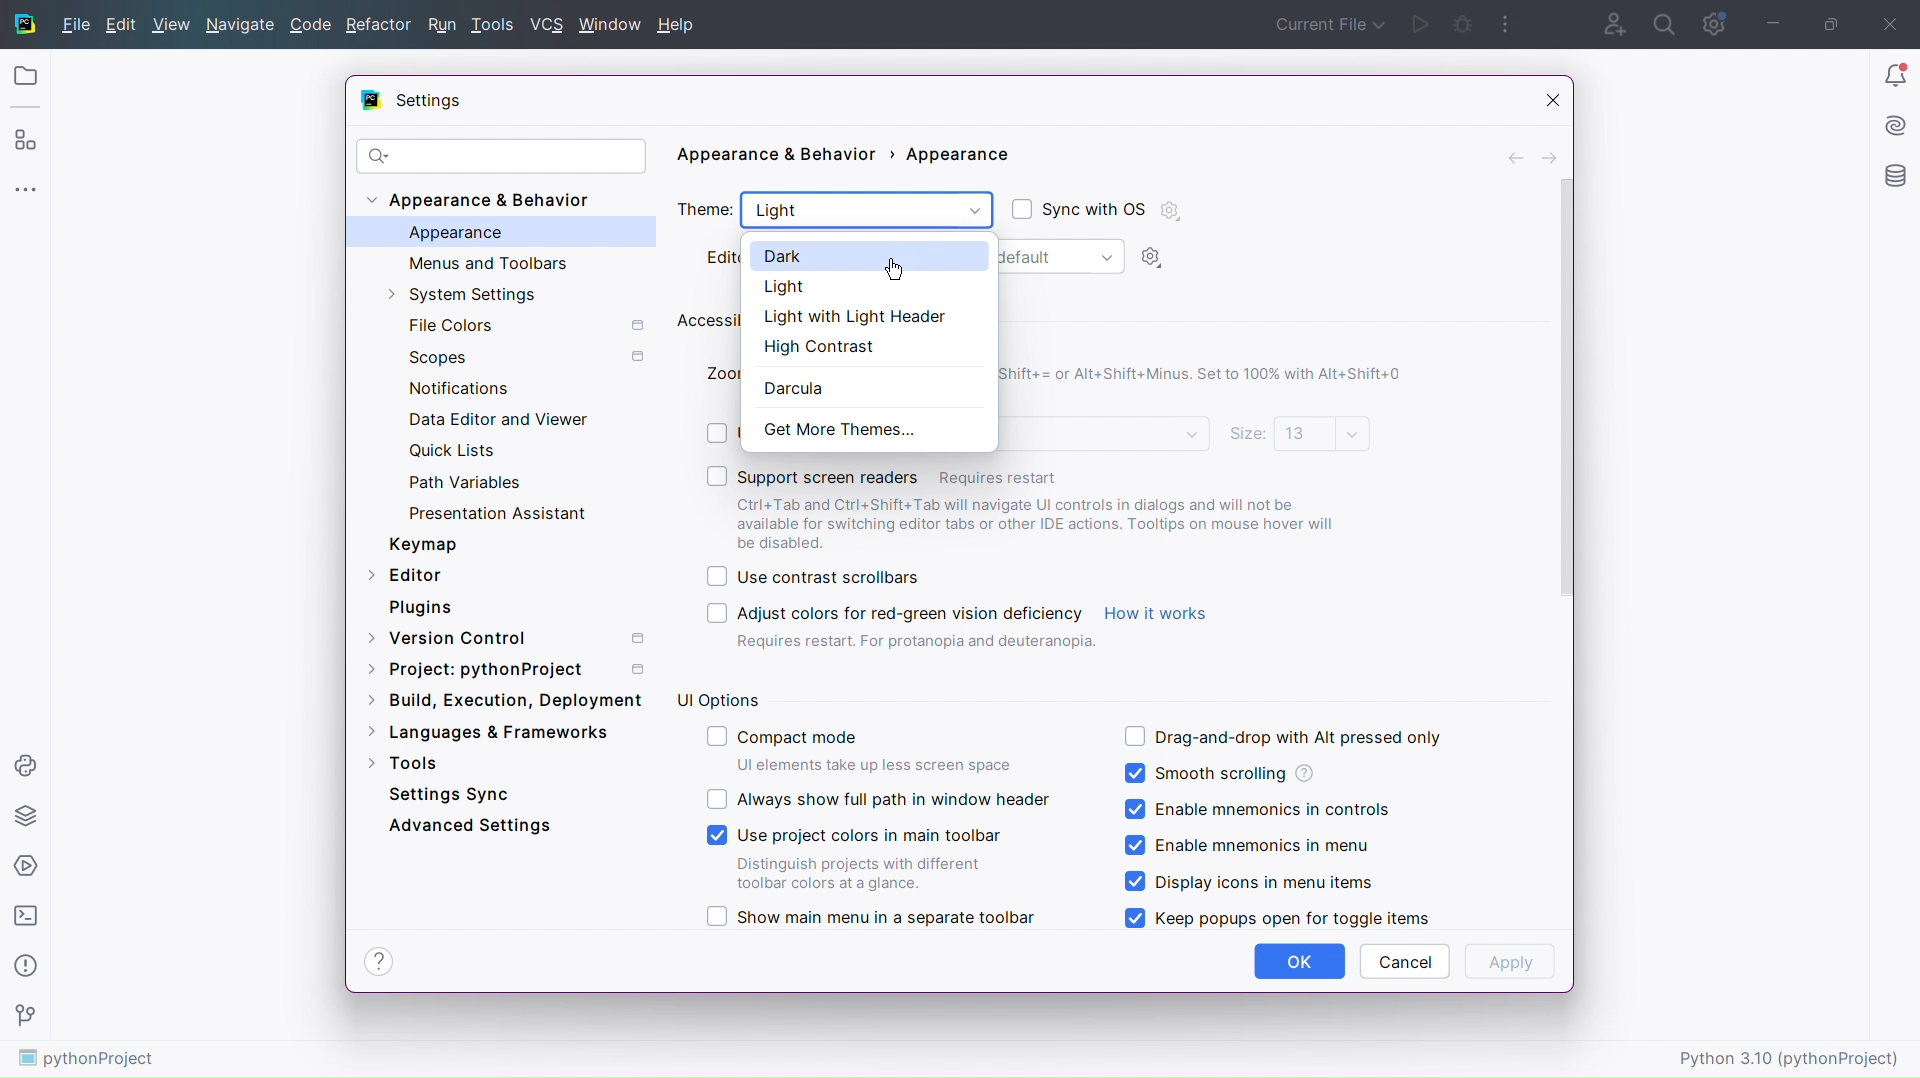 The image size is (1920, 1078). I want to click on Settings, so click(426, 101).